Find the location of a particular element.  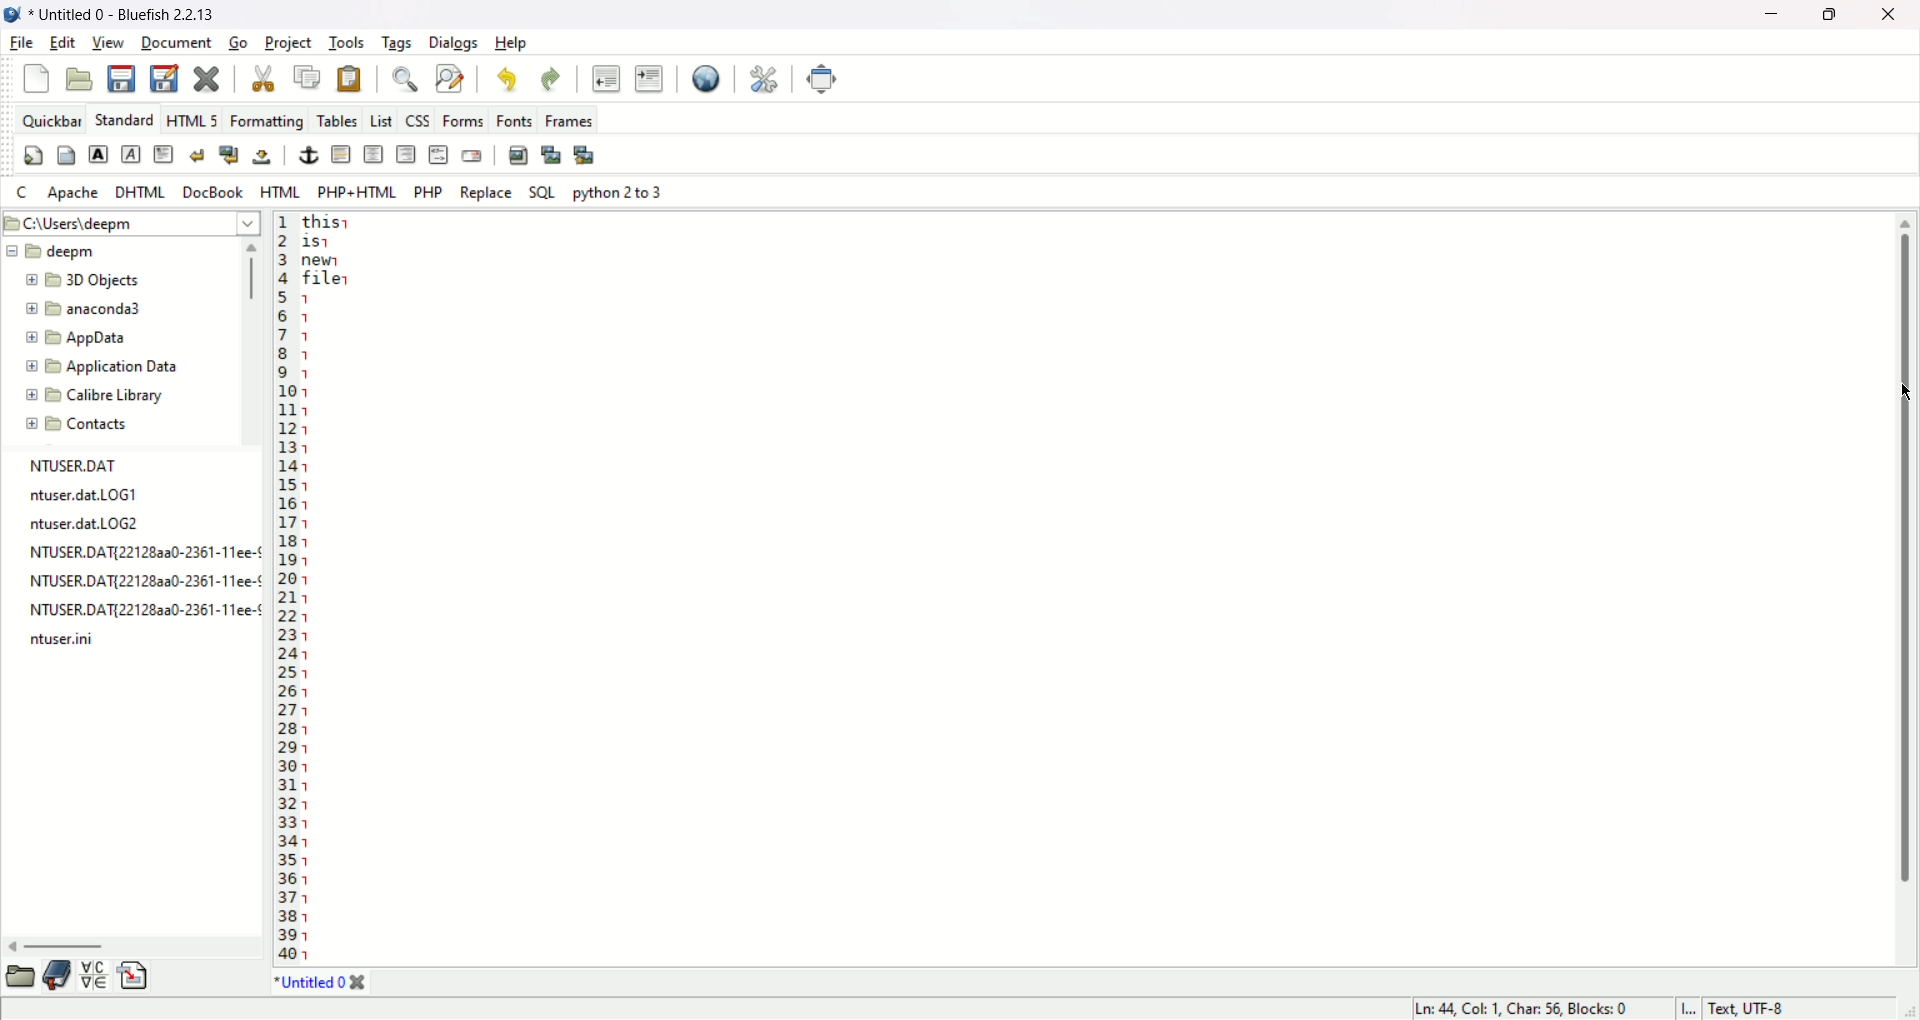

Contacts is located at coordinates (92, 424).